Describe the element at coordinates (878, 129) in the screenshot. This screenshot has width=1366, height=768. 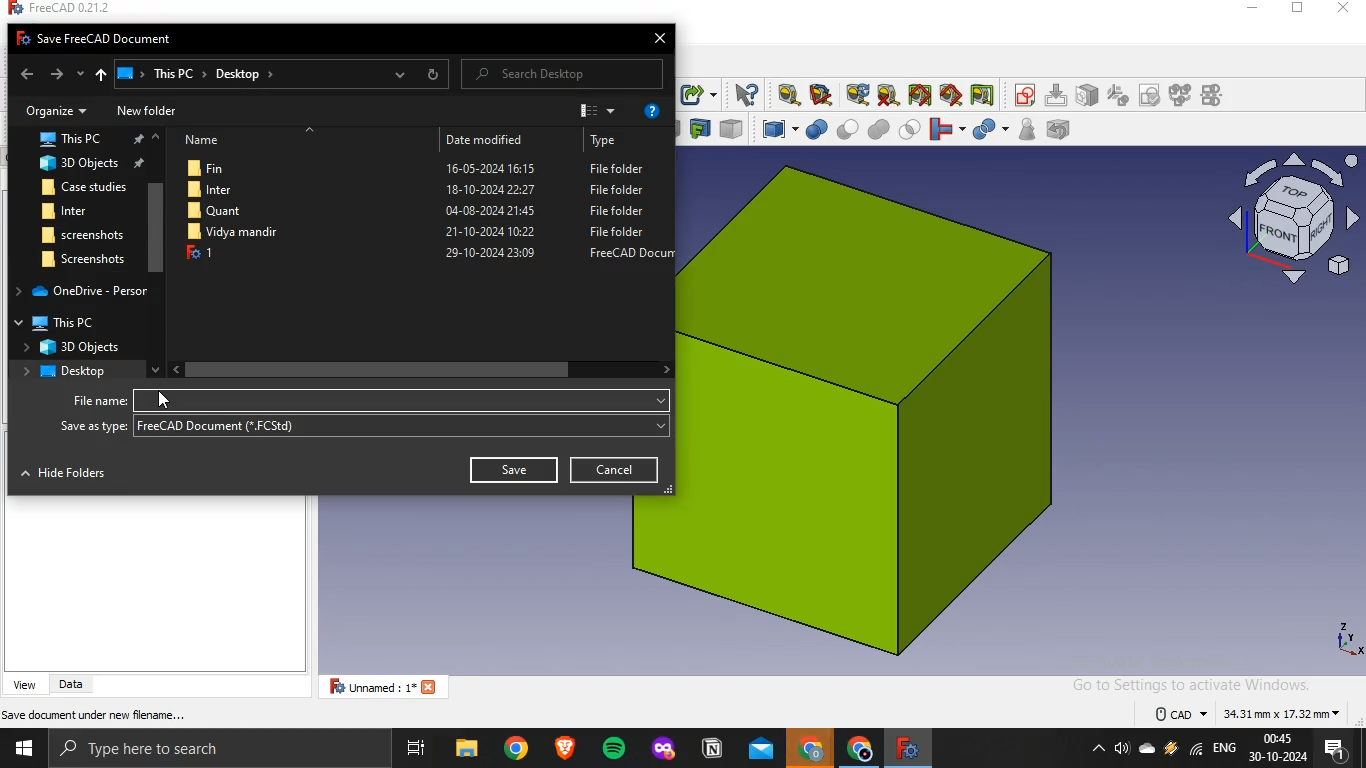
I see `union` at that location.